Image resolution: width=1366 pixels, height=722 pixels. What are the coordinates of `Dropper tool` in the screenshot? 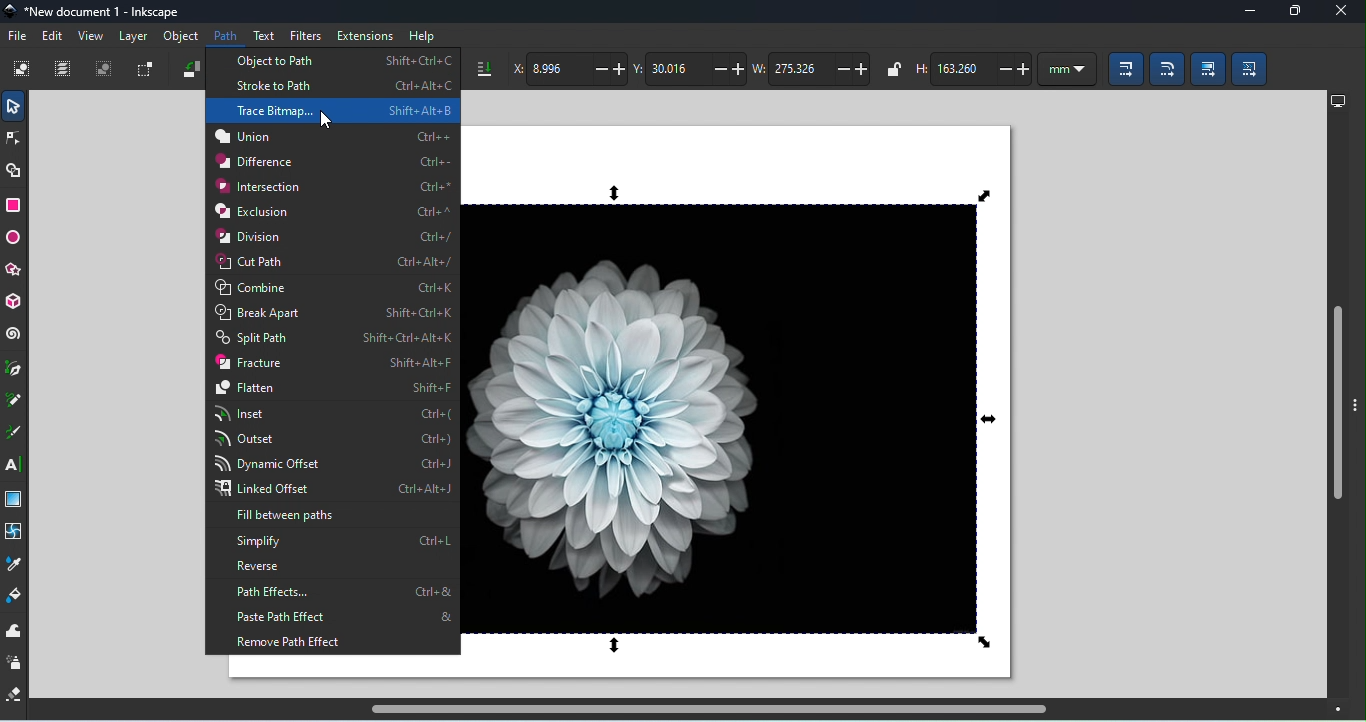 It's located at (15, 564).